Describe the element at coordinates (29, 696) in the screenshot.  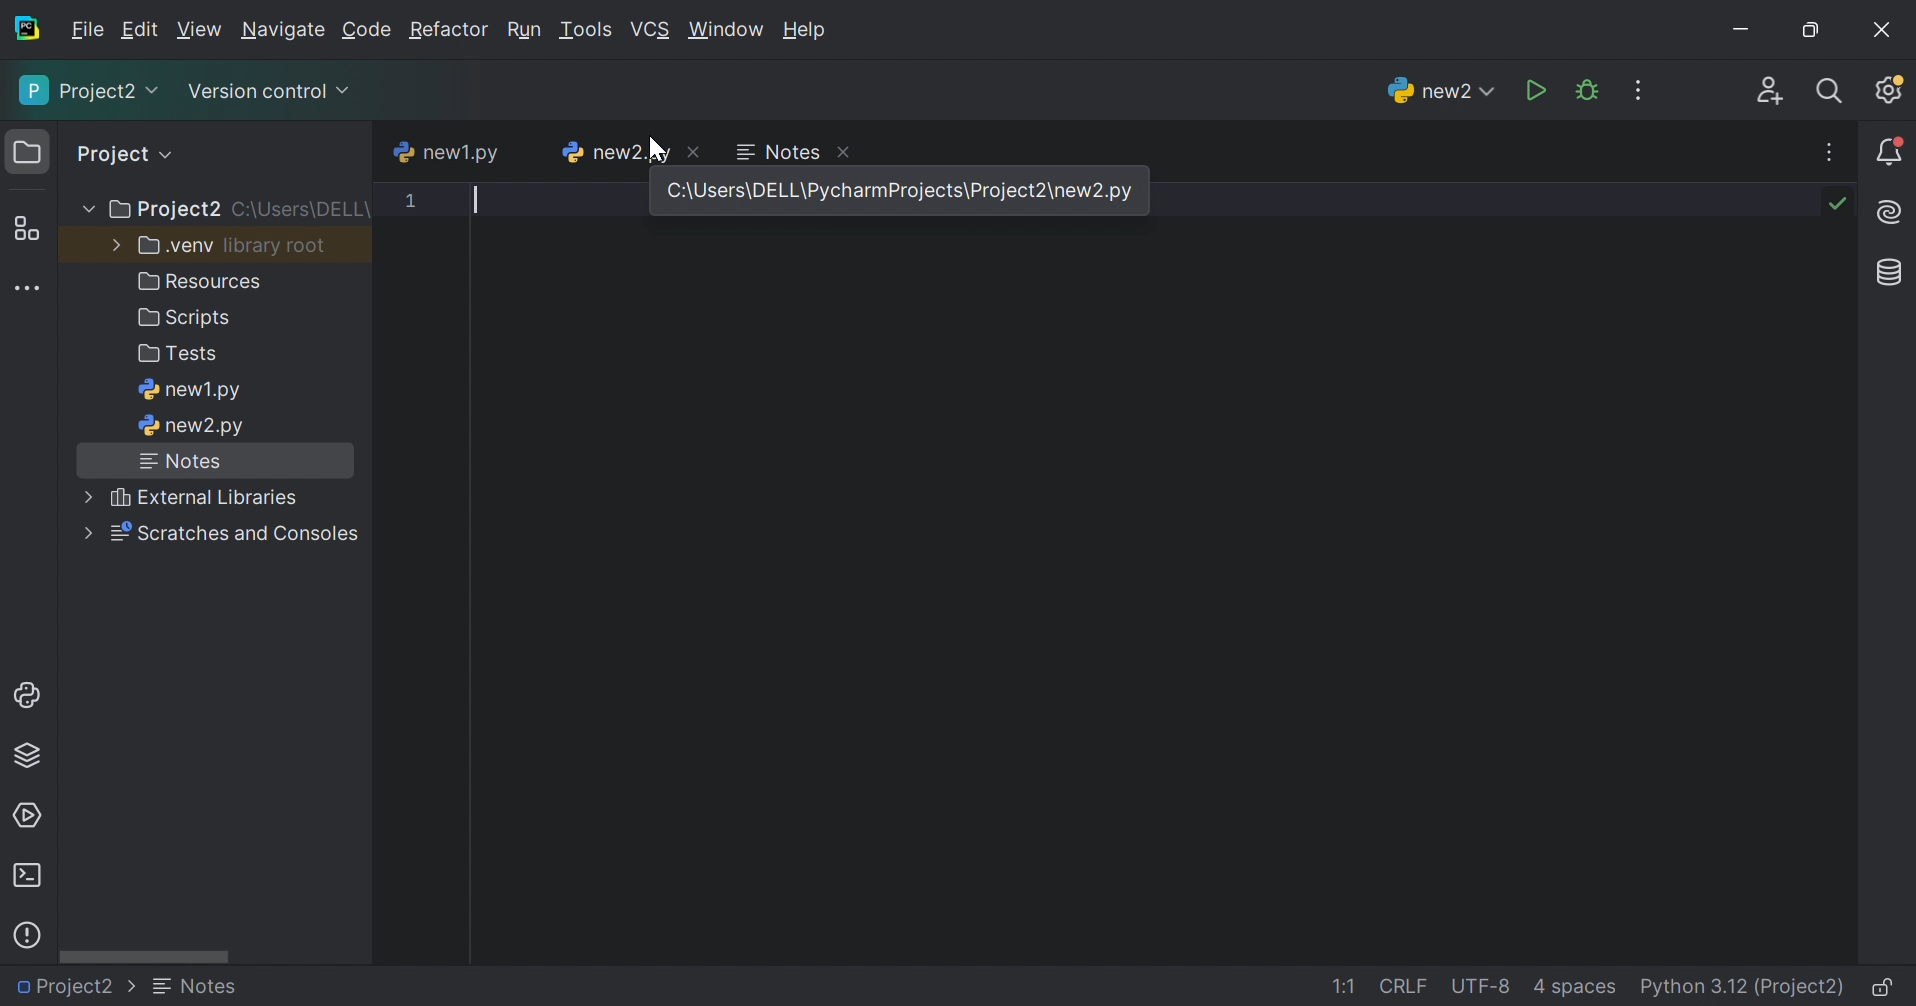
I see `Python console` at that location.